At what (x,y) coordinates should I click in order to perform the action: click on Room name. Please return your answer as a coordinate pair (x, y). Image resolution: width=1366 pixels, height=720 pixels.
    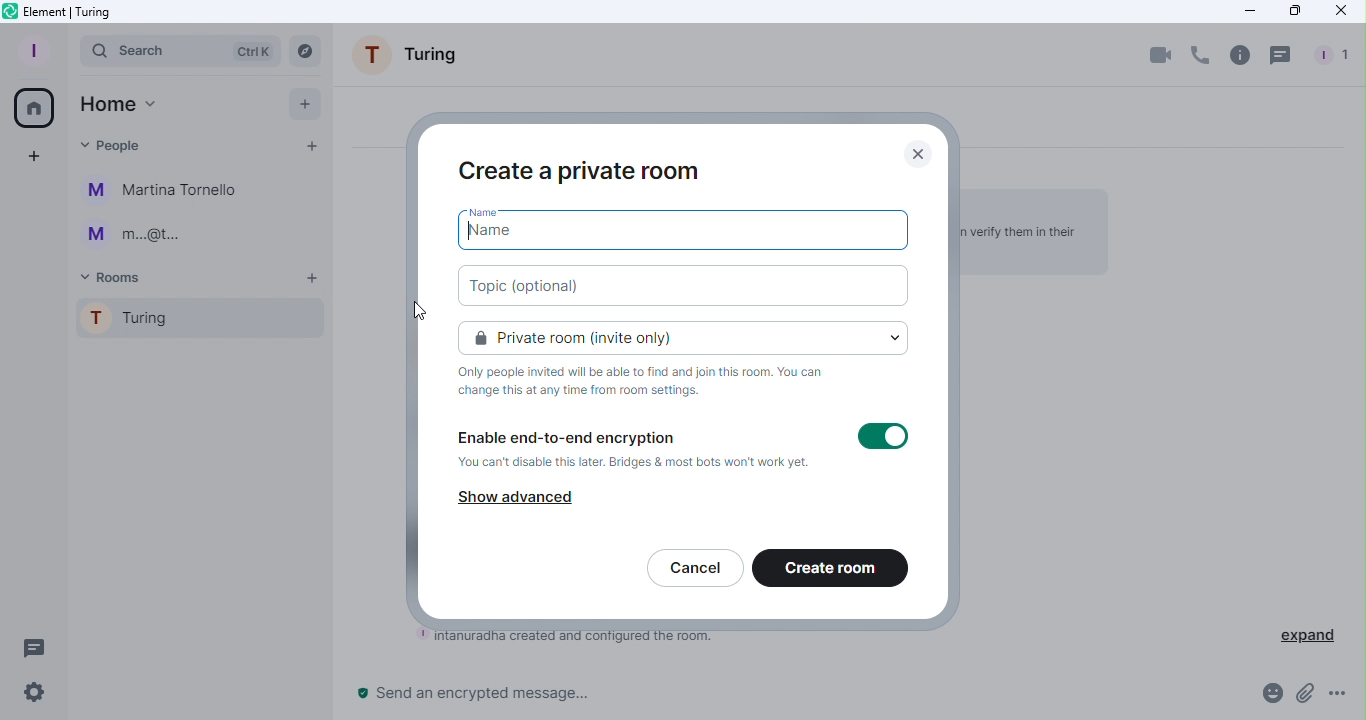
    Looking at the image, I should click on (413, 59).